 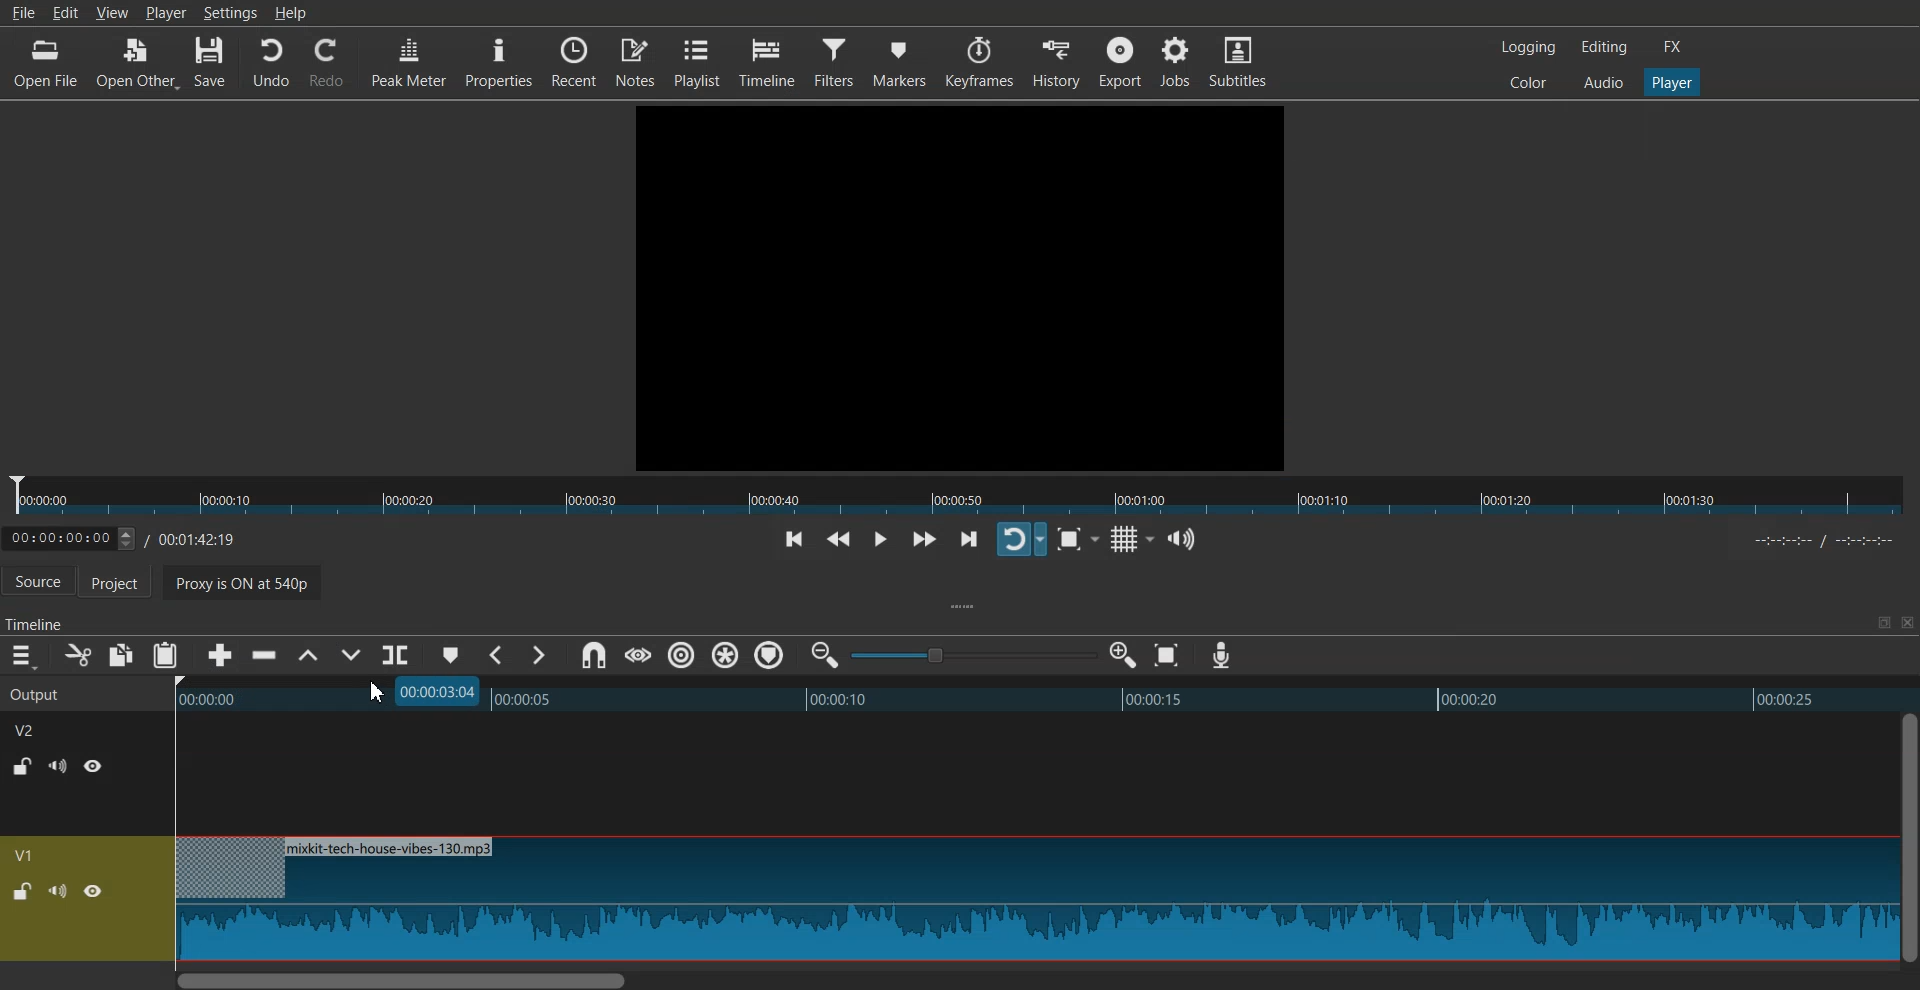 What do you see at coordinates (537, 655) in the screenshot?
I see `Next Marker` at bounding box center [537, 655].